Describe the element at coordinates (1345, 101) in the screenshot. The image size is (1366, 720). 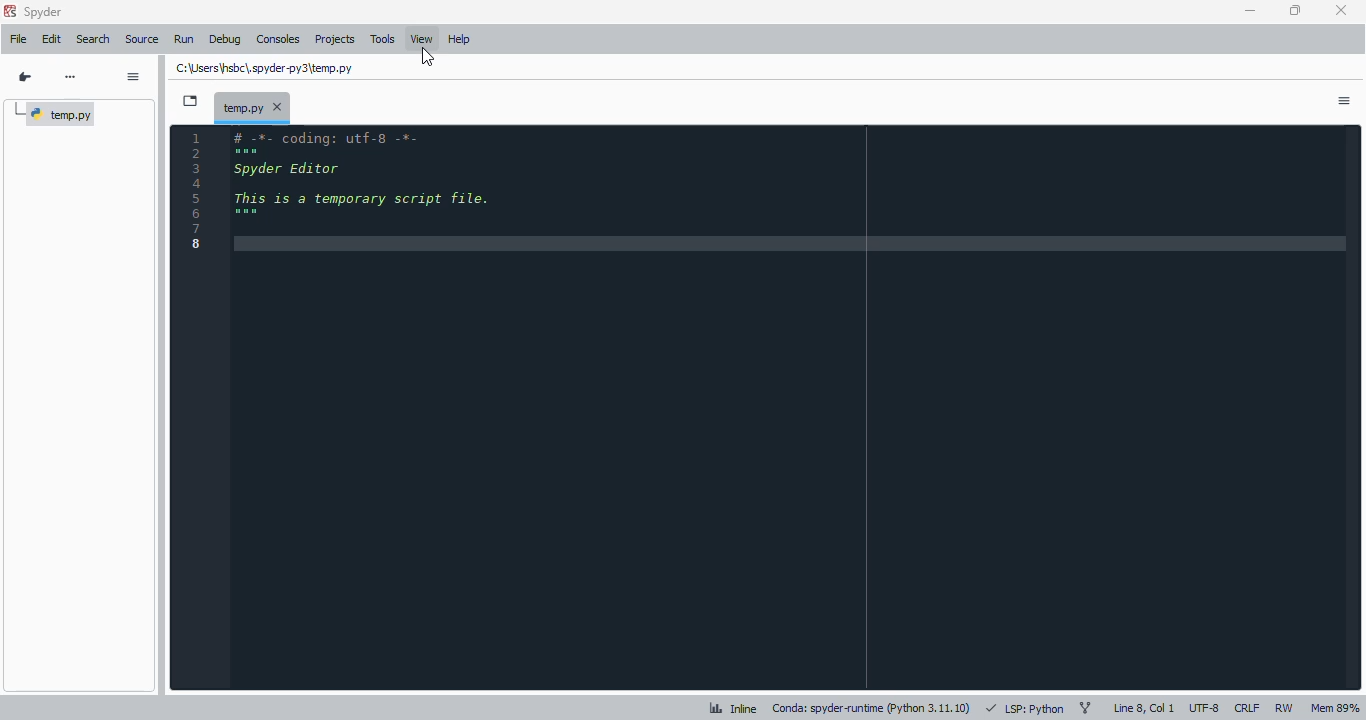
I see `options` at that location.